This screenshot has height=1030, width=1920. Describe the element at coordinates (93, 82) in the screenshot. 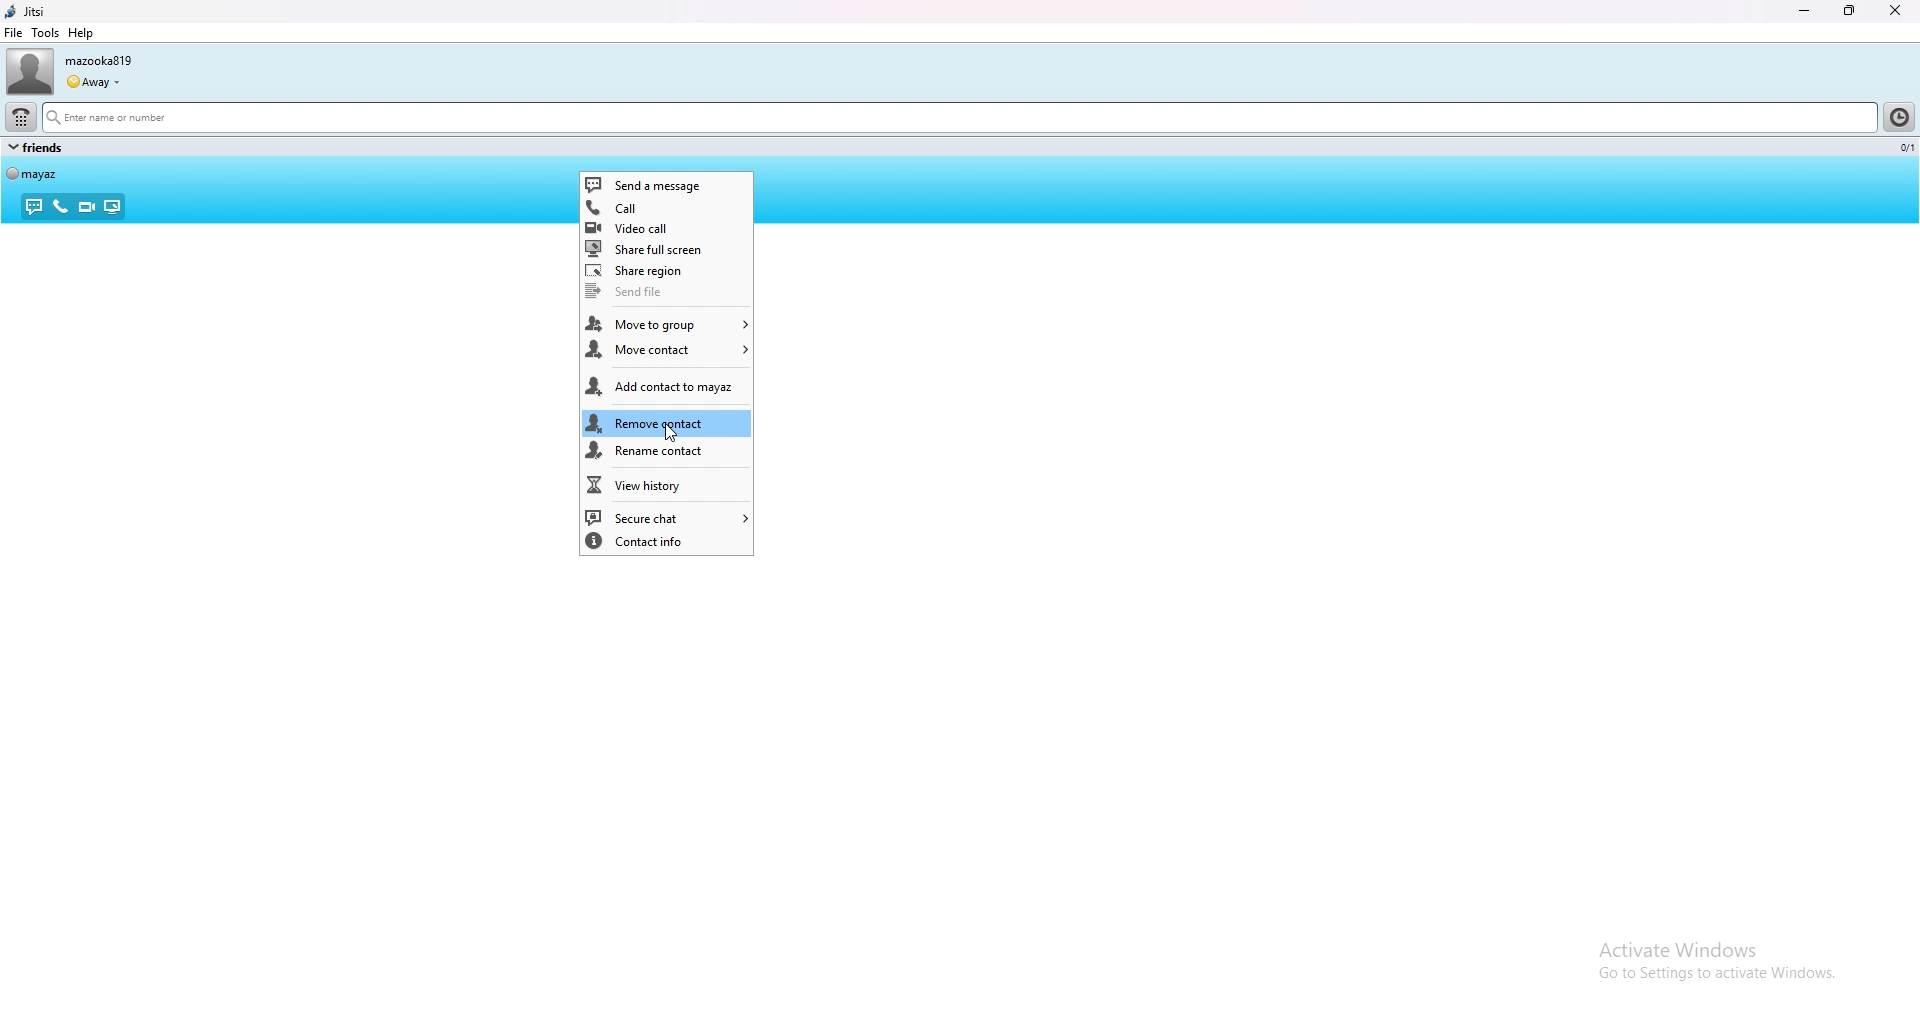

I see `user status` at that location.